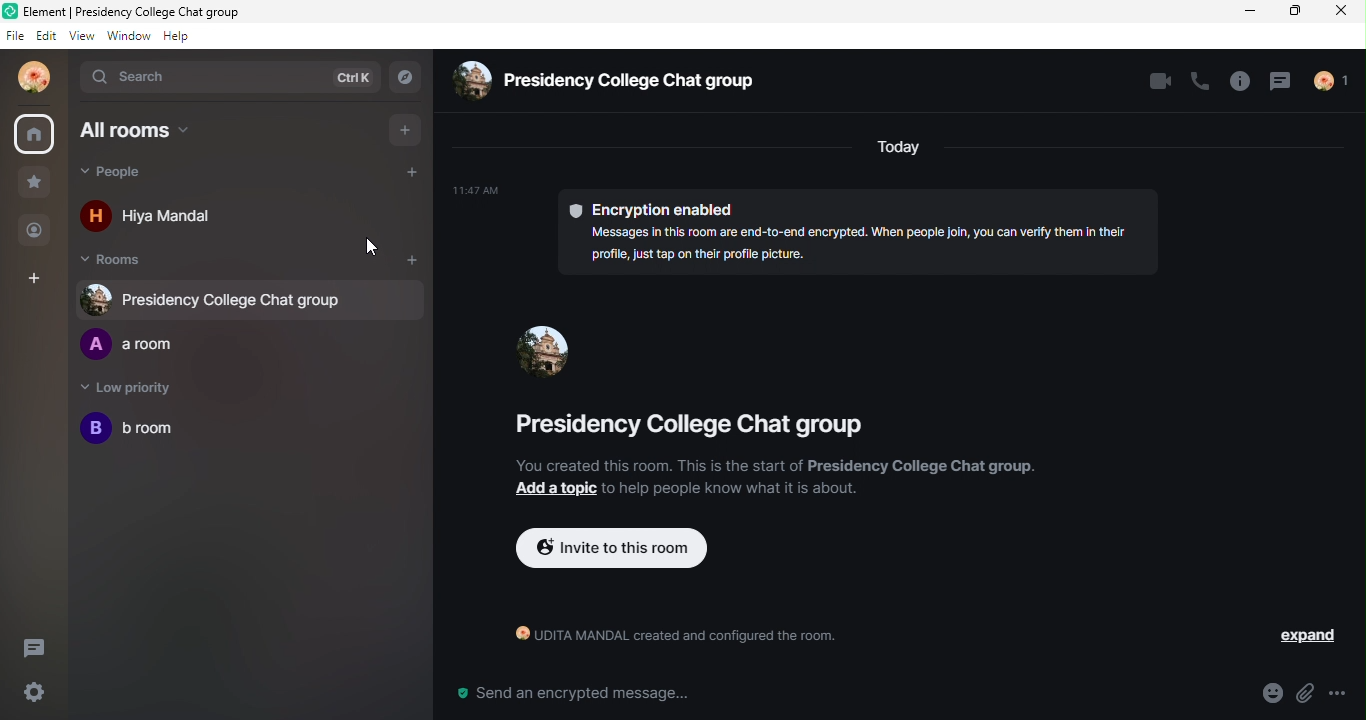  What do you see at coordinates (228, 298) in the screenshot?
I see `Uploaded an avatar image for a specific room` at bounding box center [228, 298].